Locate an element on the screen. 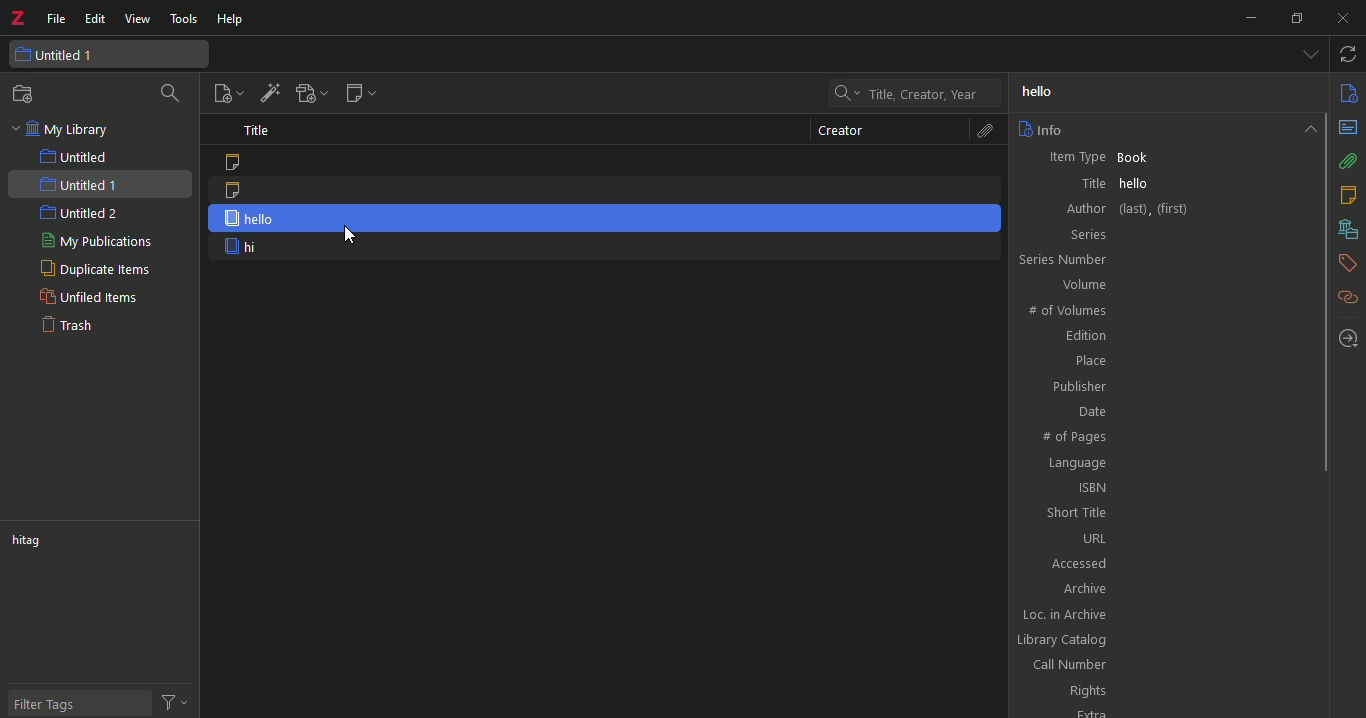  rights is located at coordinates (1087, 690).